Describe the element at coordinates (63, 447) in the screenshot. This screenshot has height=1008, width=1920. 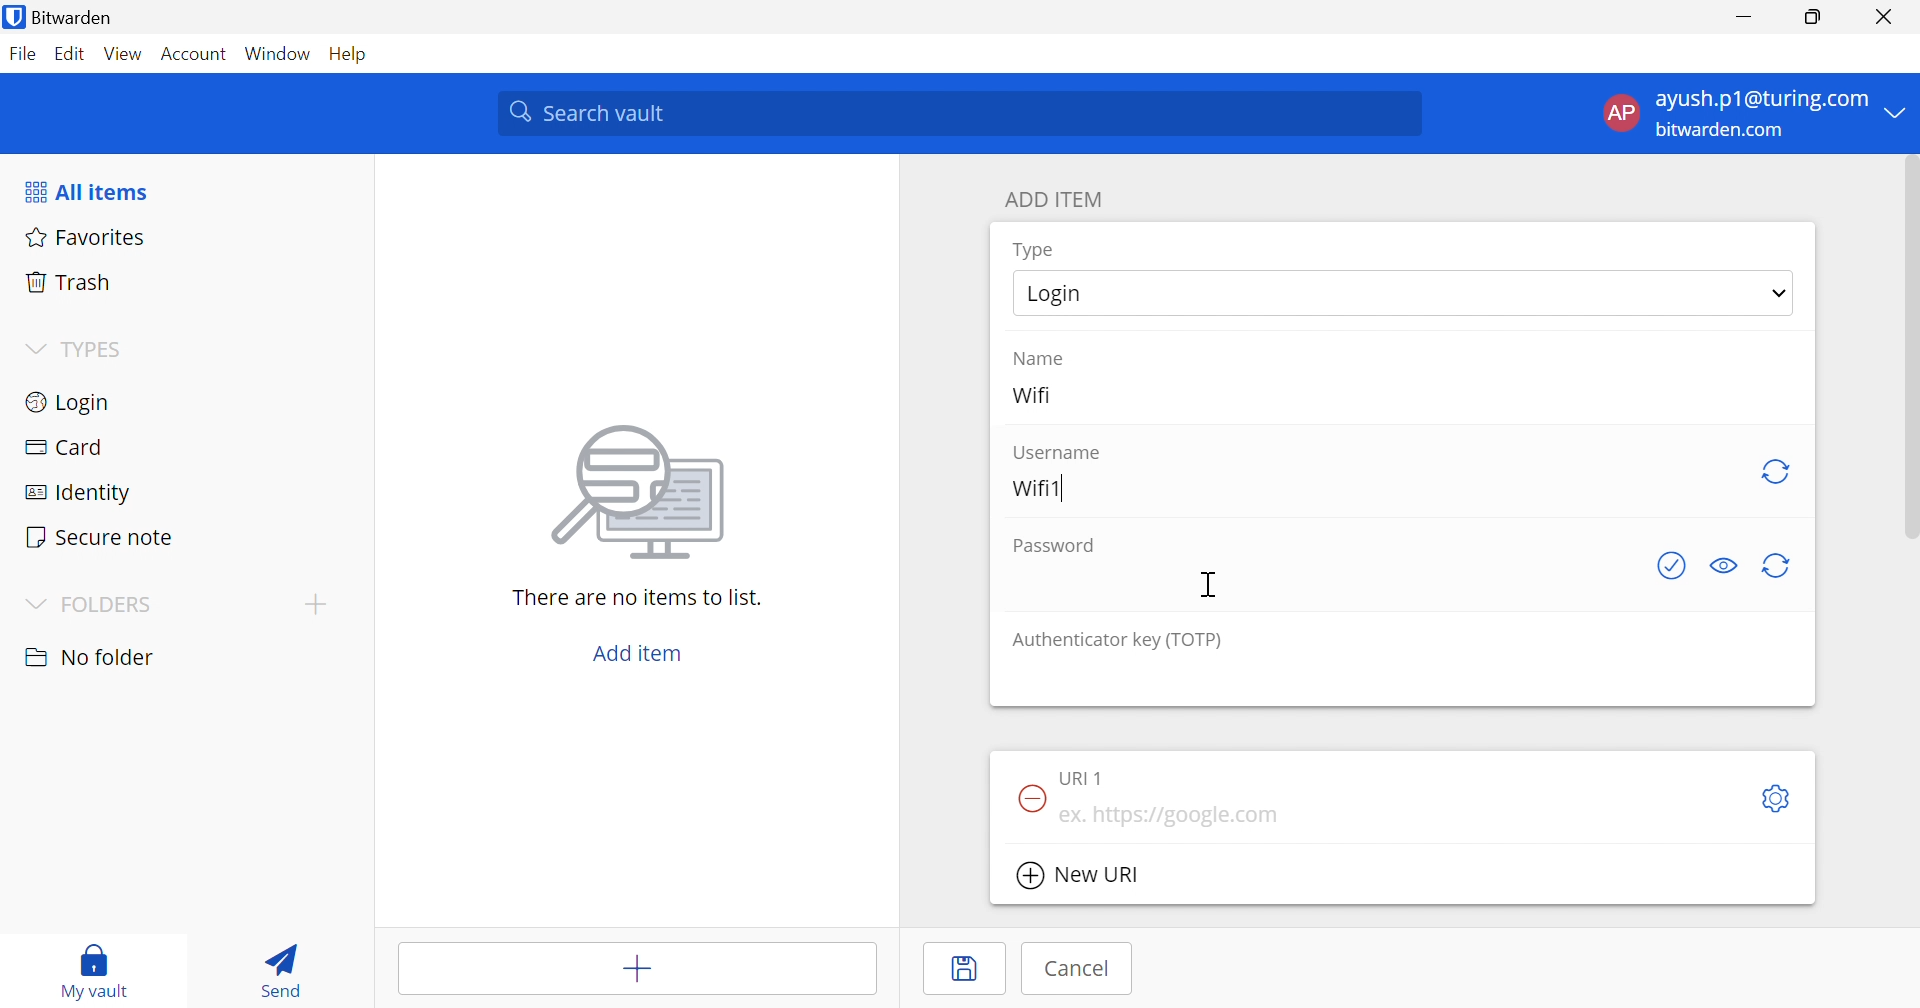
I see `Card` at that location.